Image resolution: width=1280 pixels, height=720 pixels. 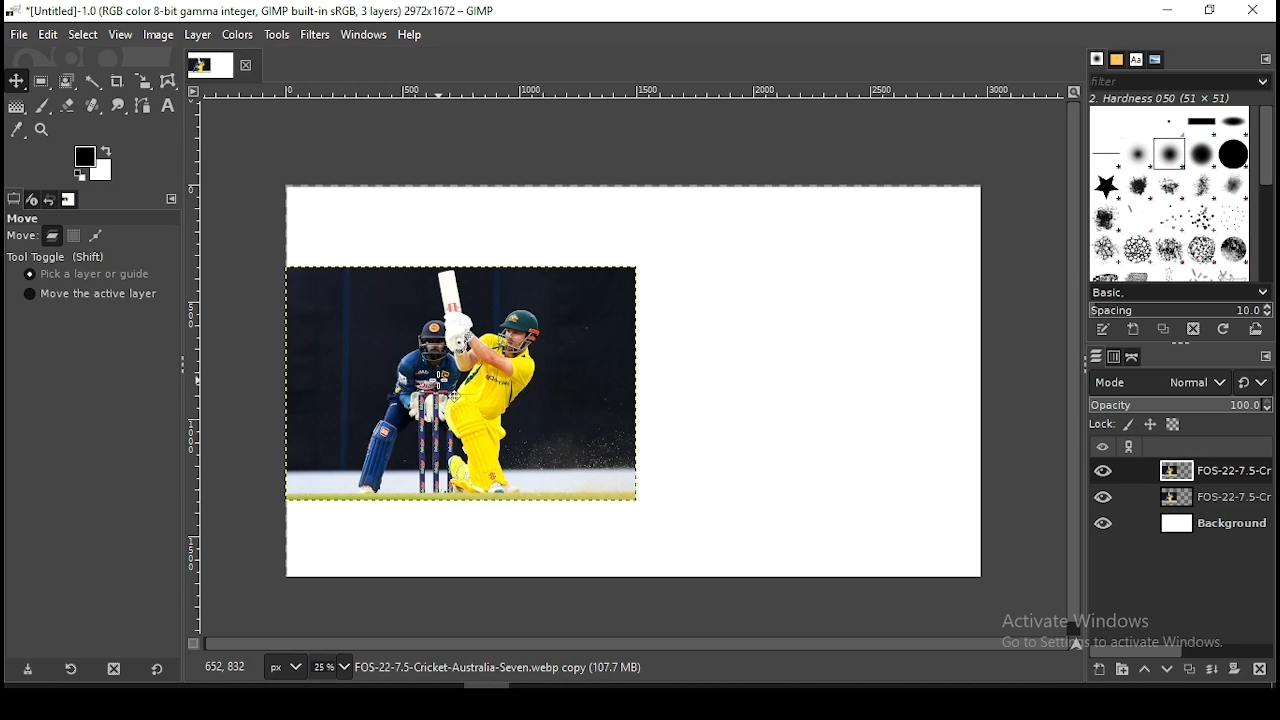 I want to click on Maximise , so click(x=1211, y=10).